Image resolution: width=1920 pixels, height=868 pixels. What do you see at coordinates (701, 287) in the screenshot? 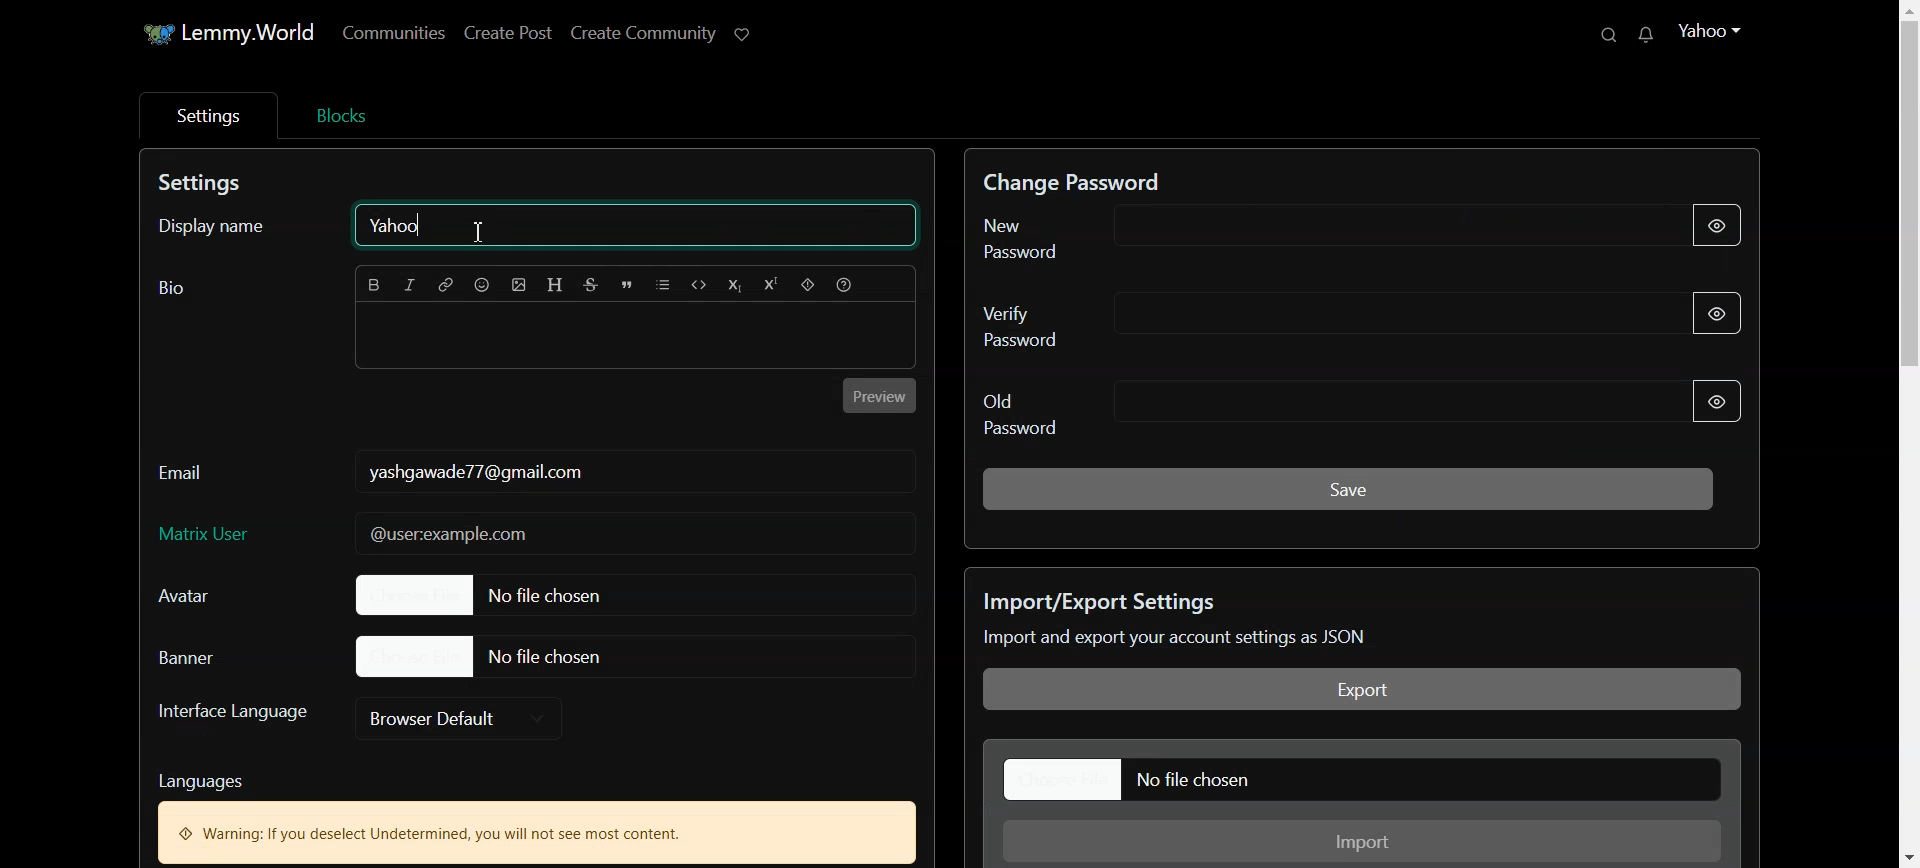
I see `Code` at bounding box center [701, 287].